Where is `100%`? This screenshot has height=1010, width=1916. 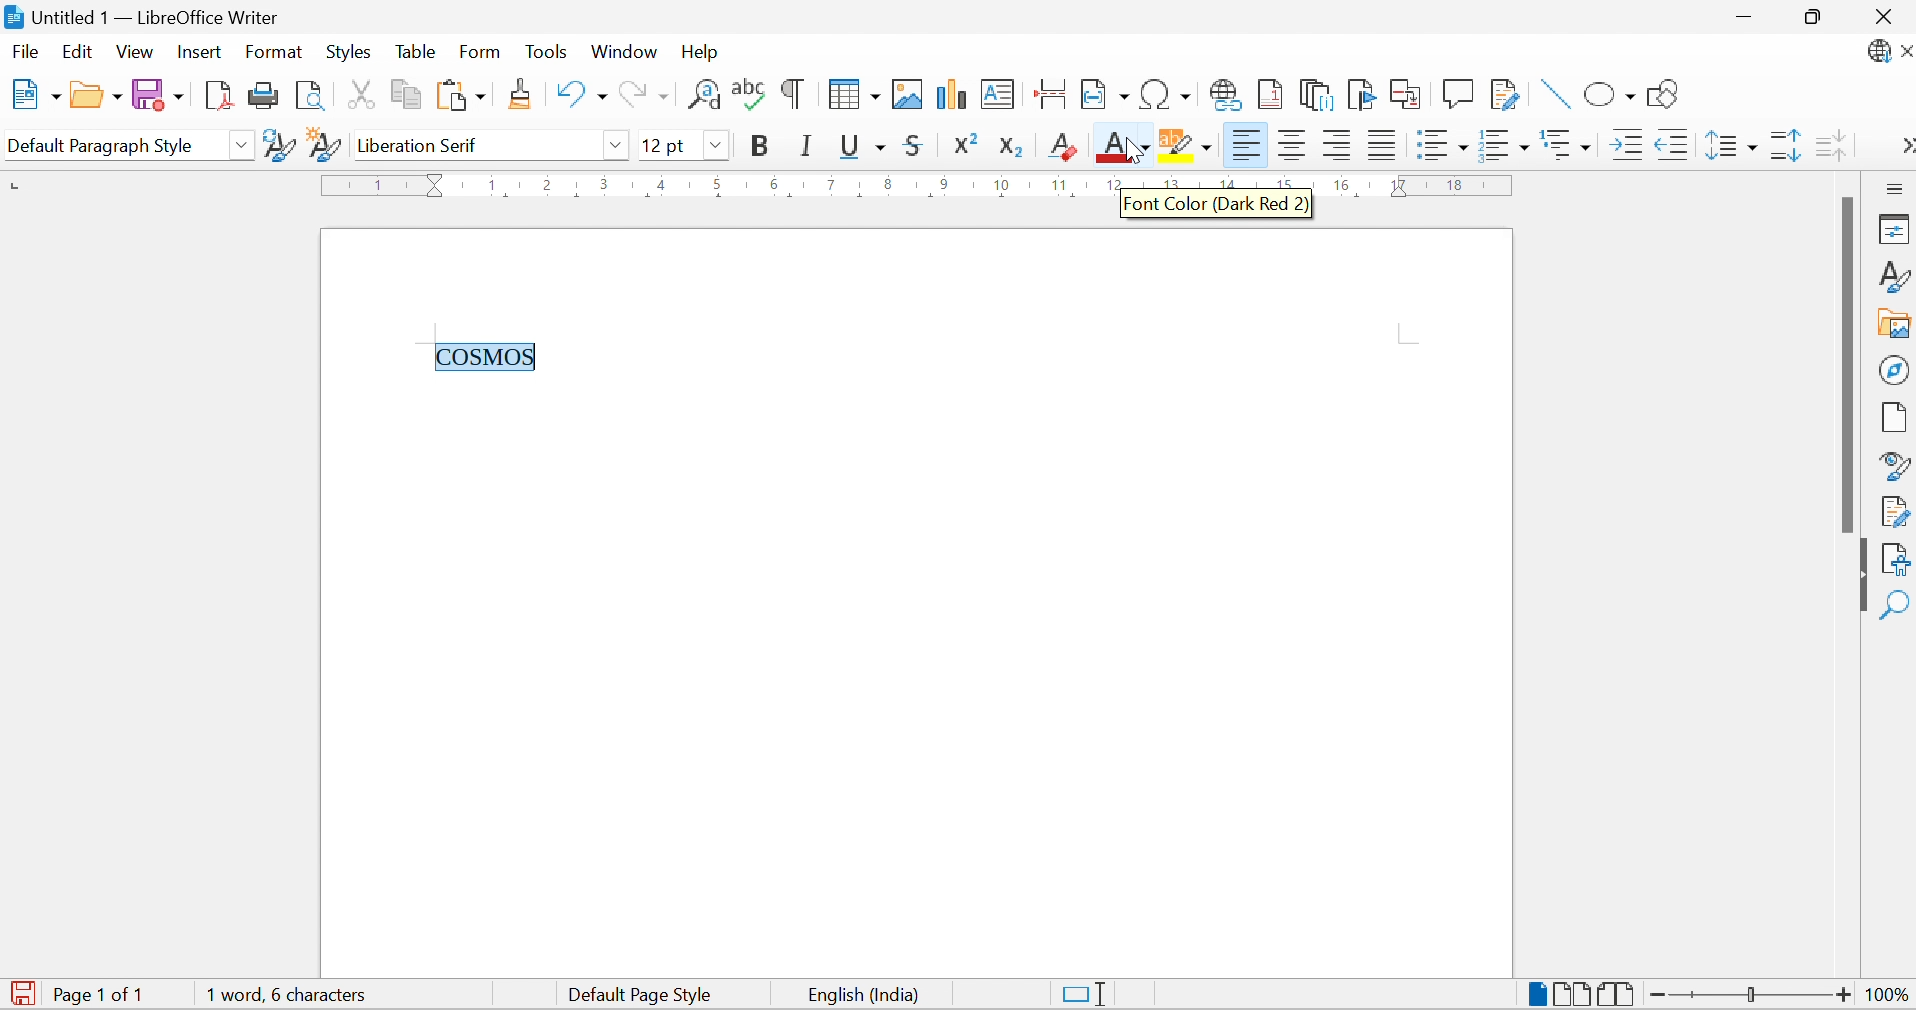 100% is located at coordinates (1881, 996).